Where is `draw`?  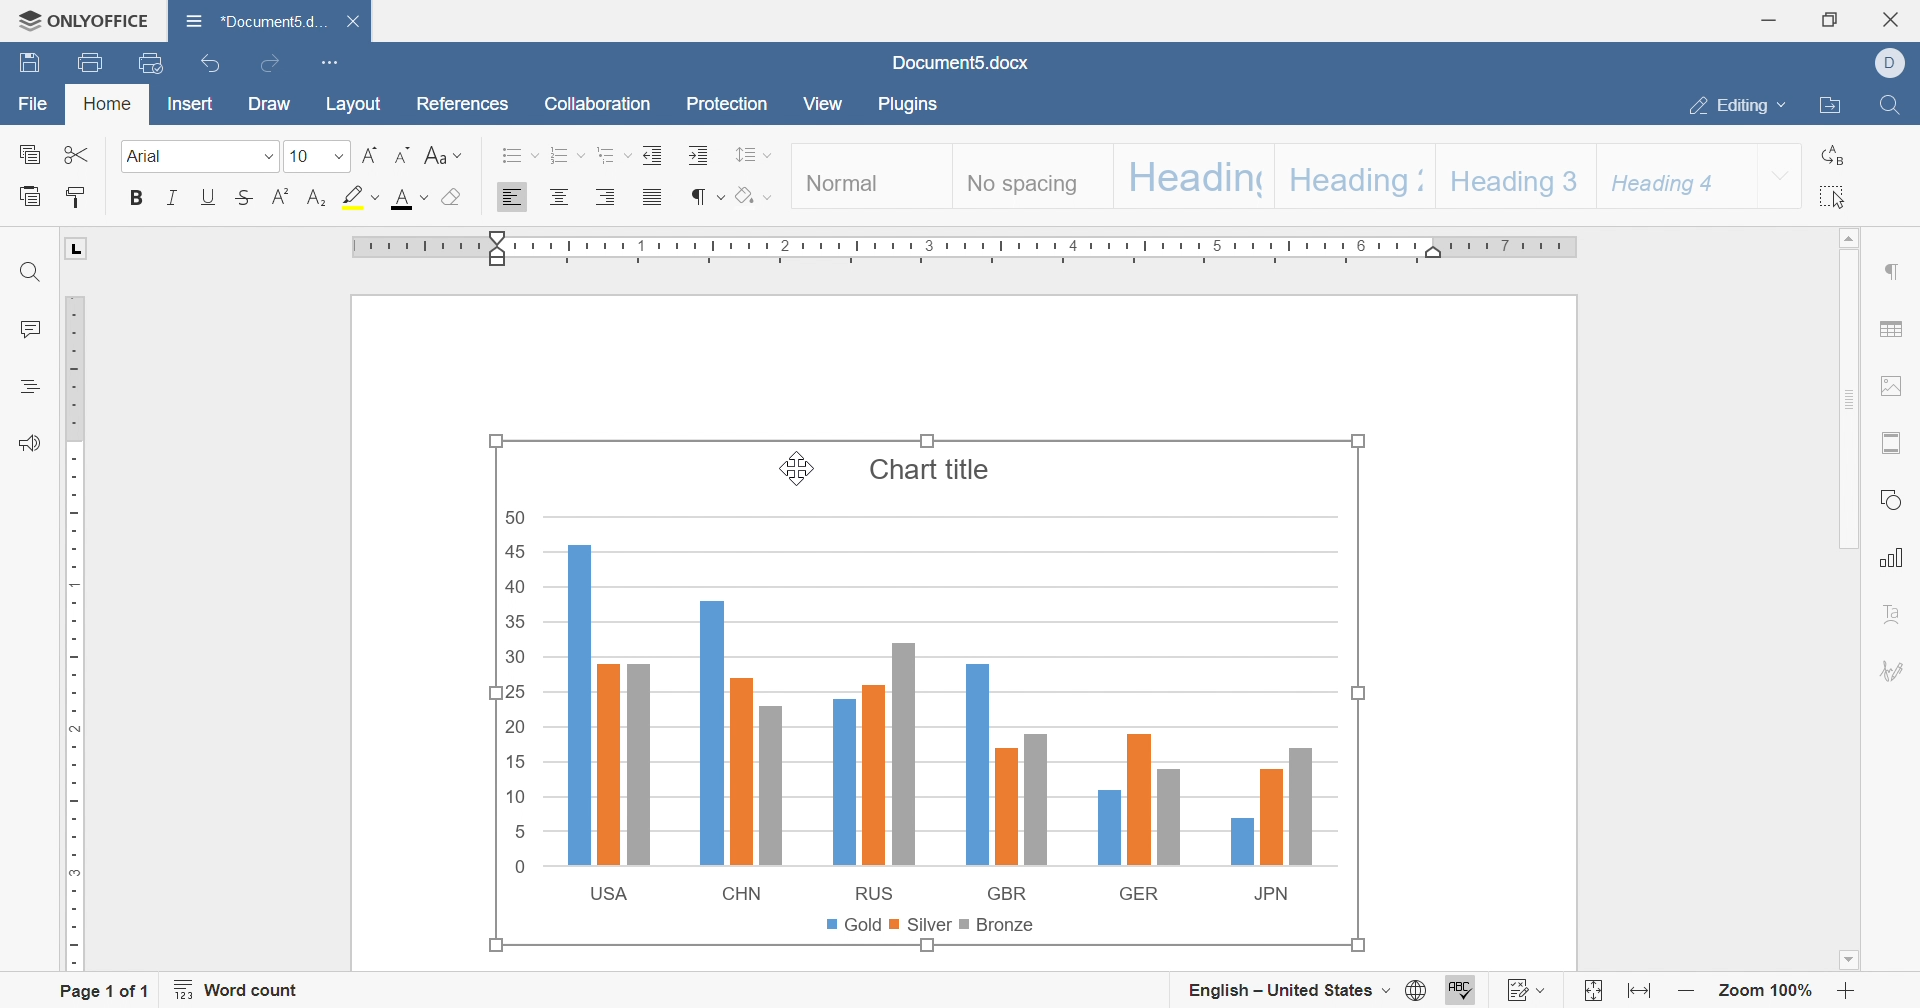 draw is located at coordinates (267, 104).